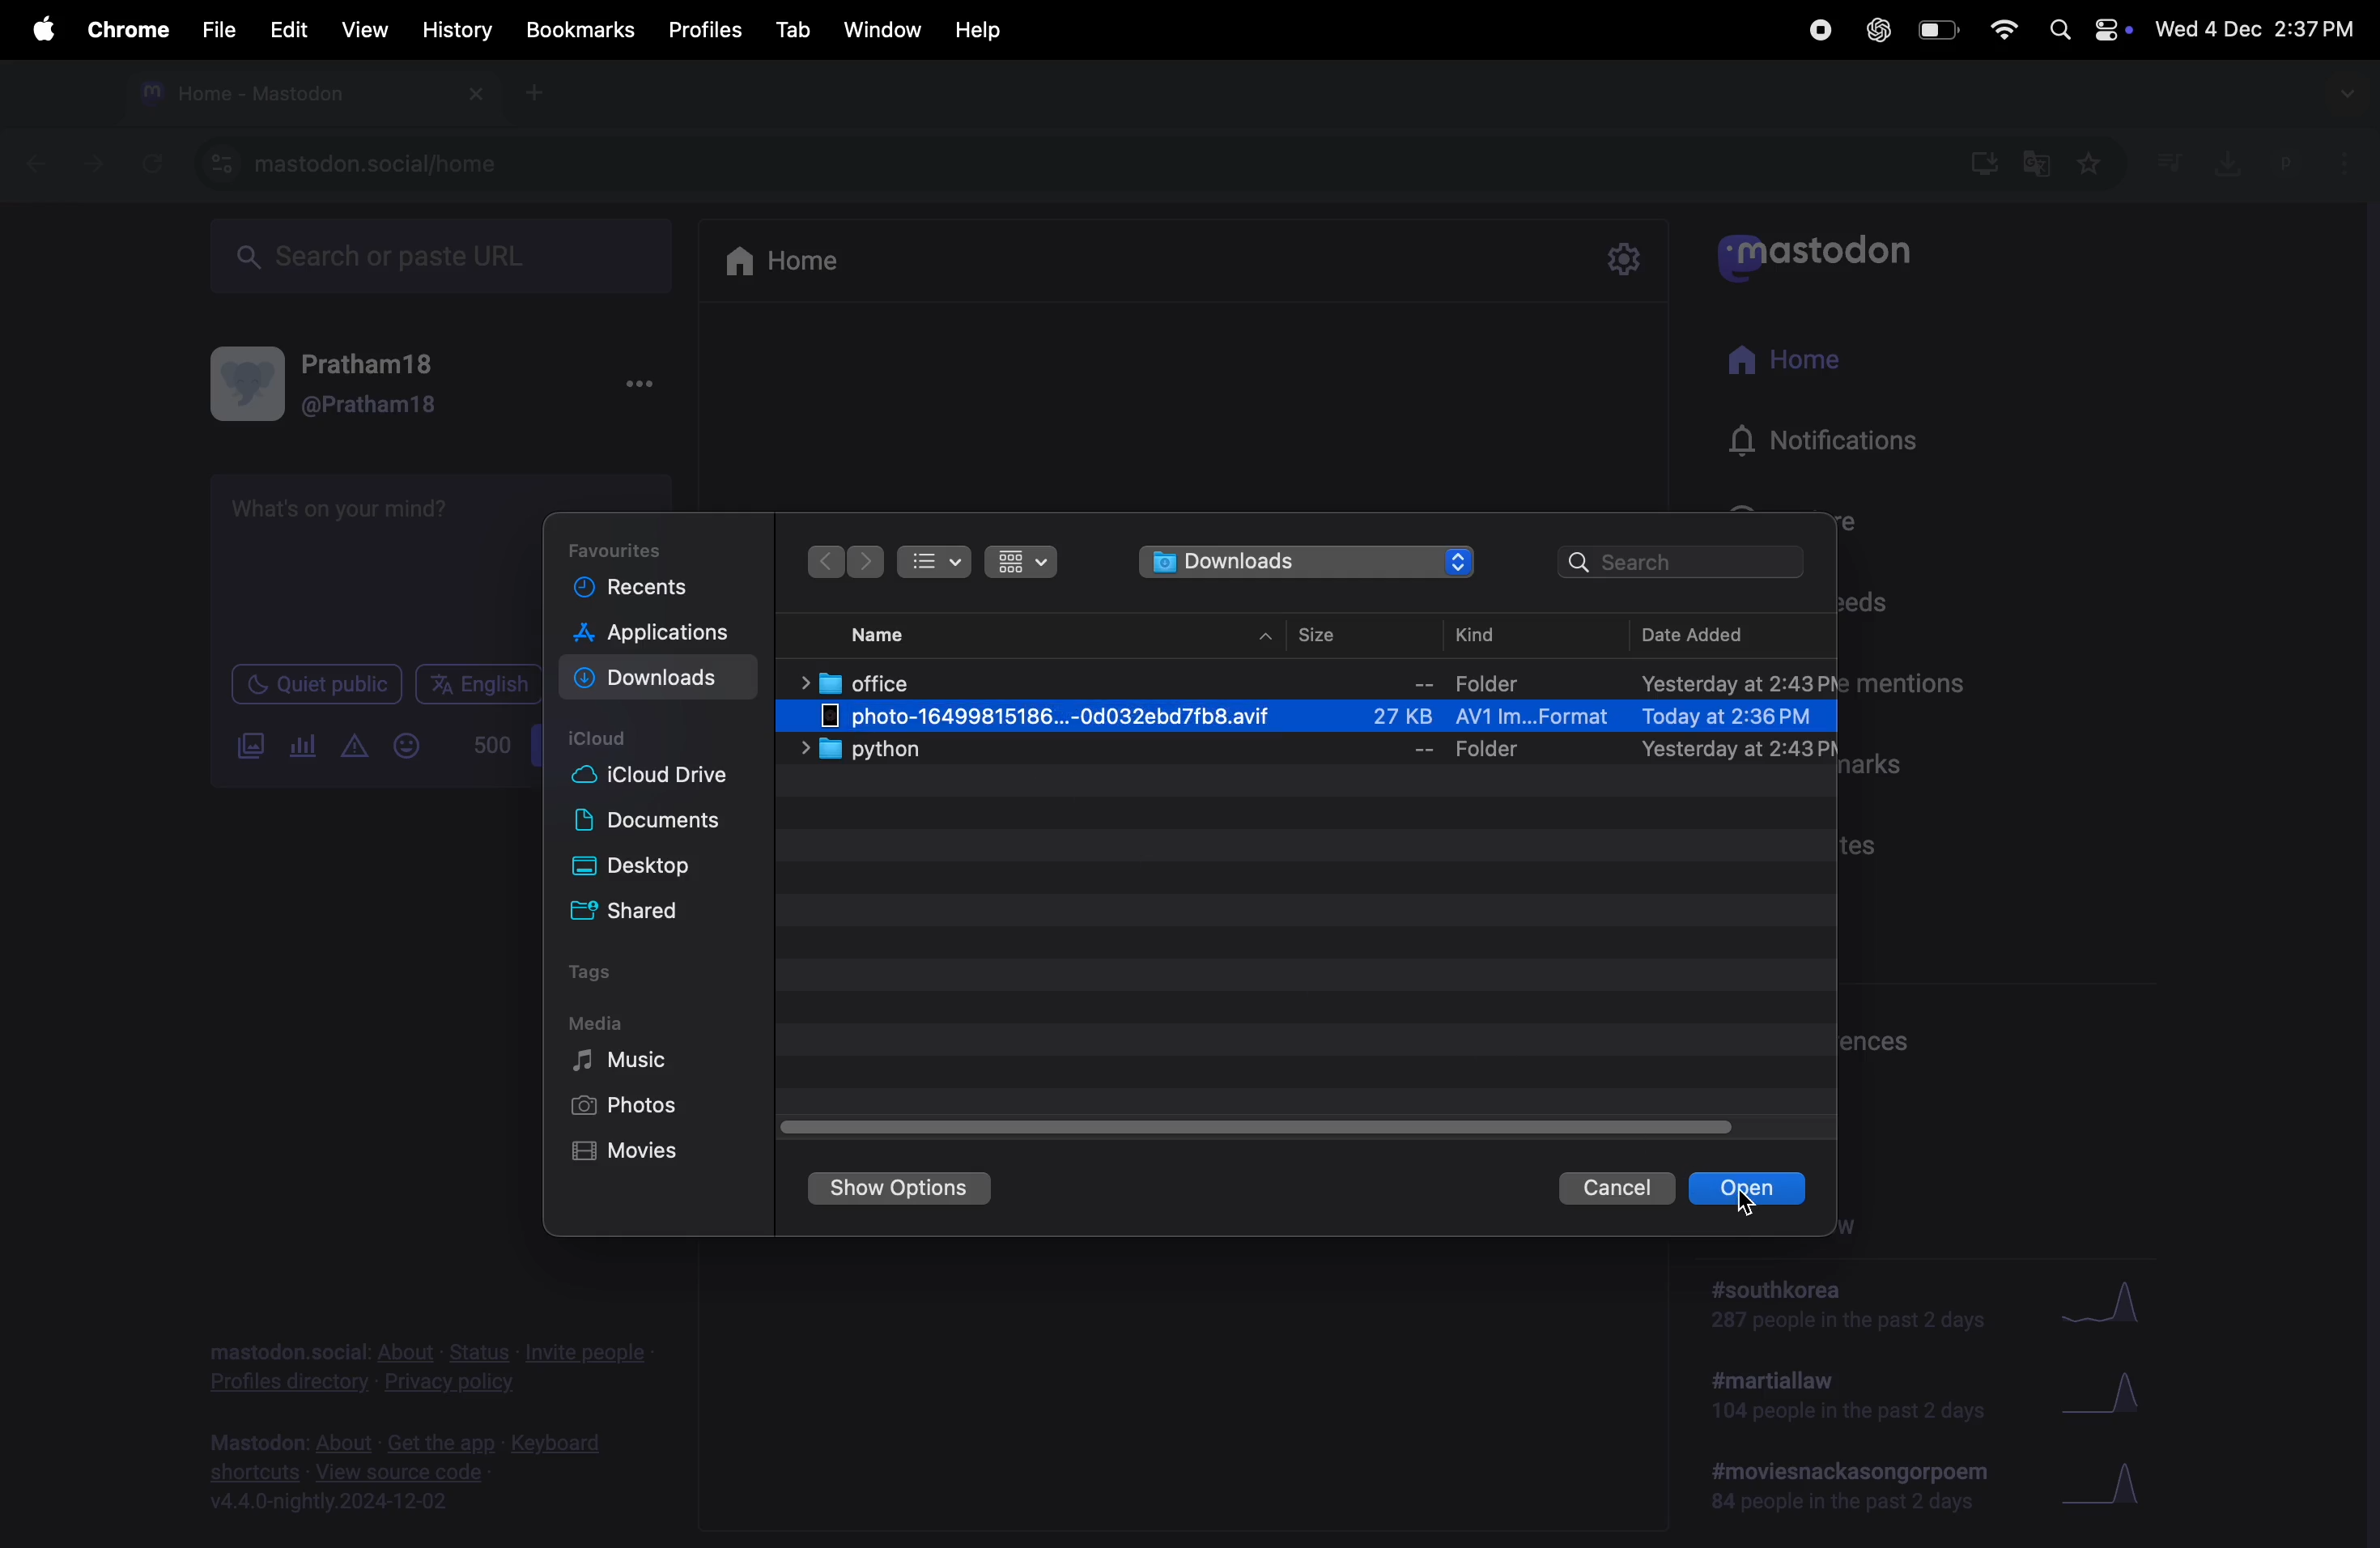 The height and width of the screenshot is (1548, 2380). What do you see at coordinates (649, 780) in the screenshot?
I see `i colud drive` at bounding box center [649, 780].